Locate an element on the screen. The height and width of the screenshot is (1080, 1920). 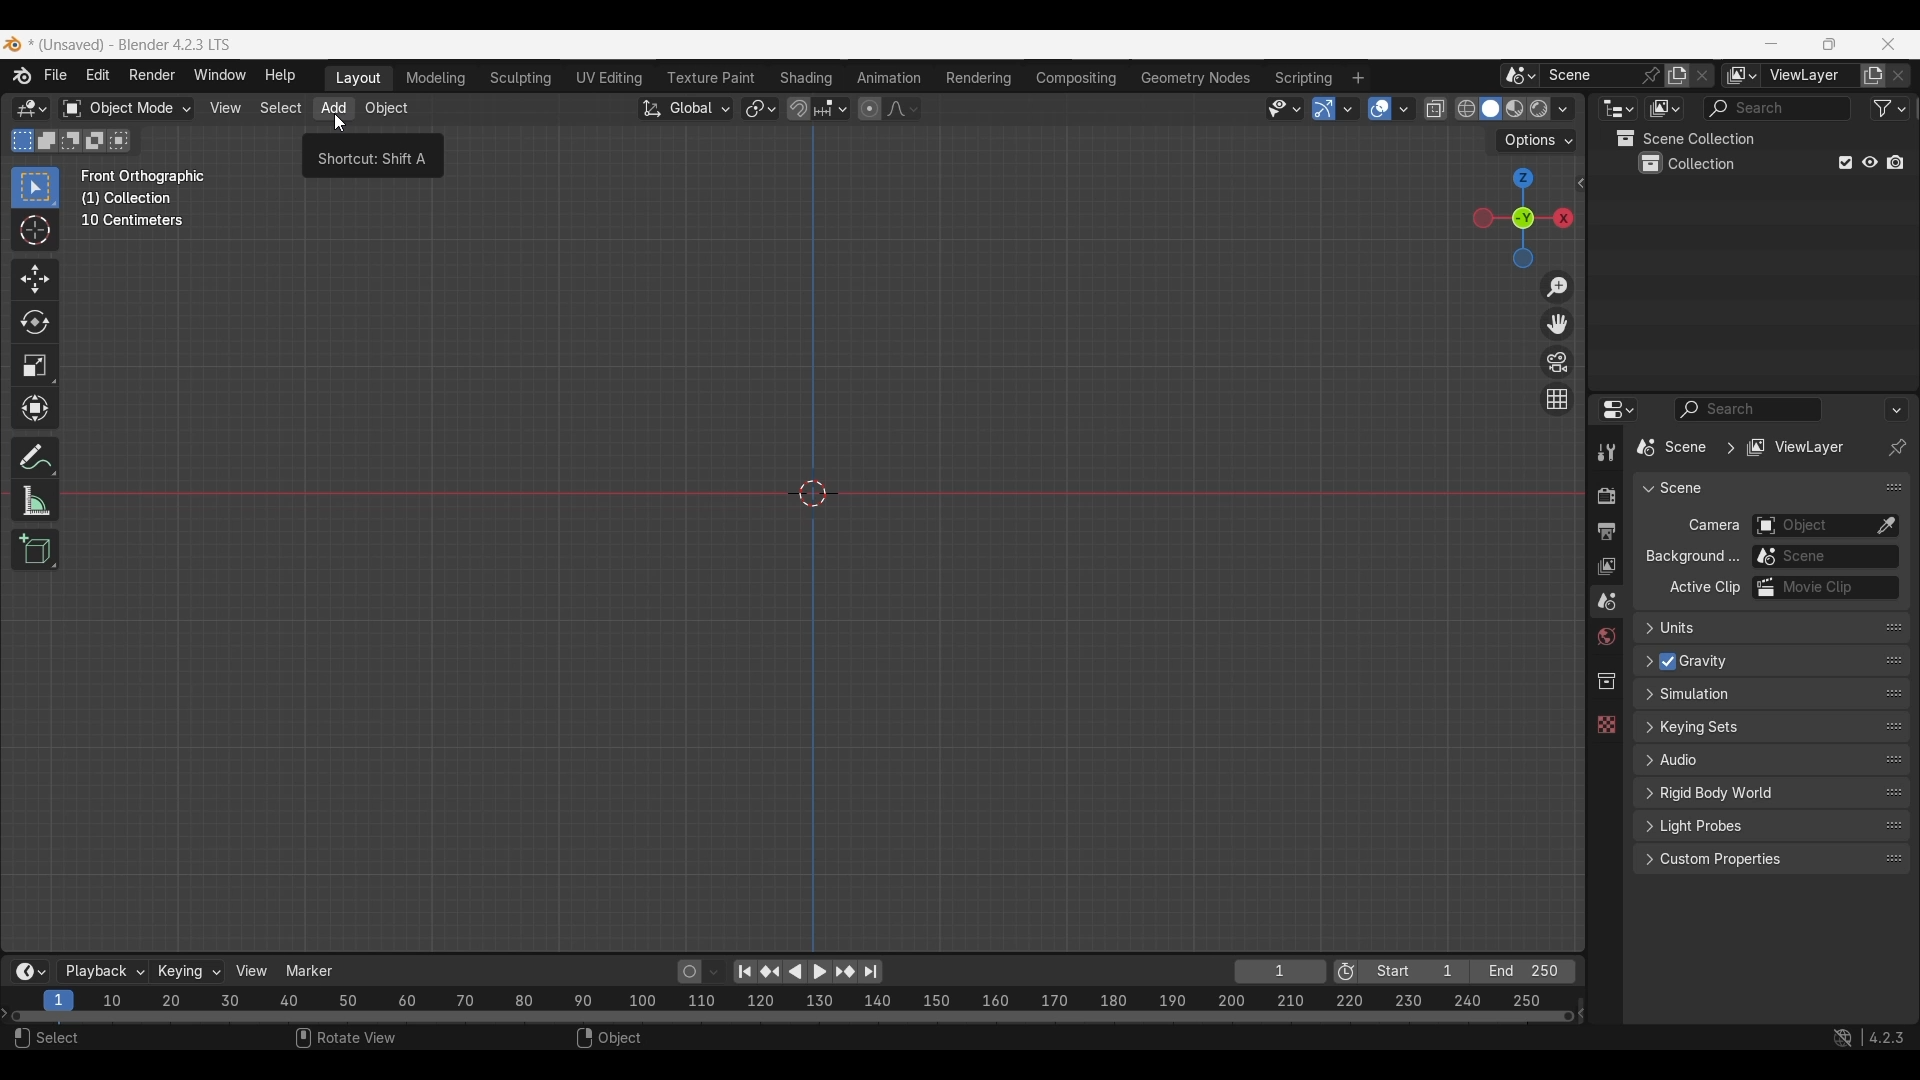
Add menu is located at coordinates (334, 108).